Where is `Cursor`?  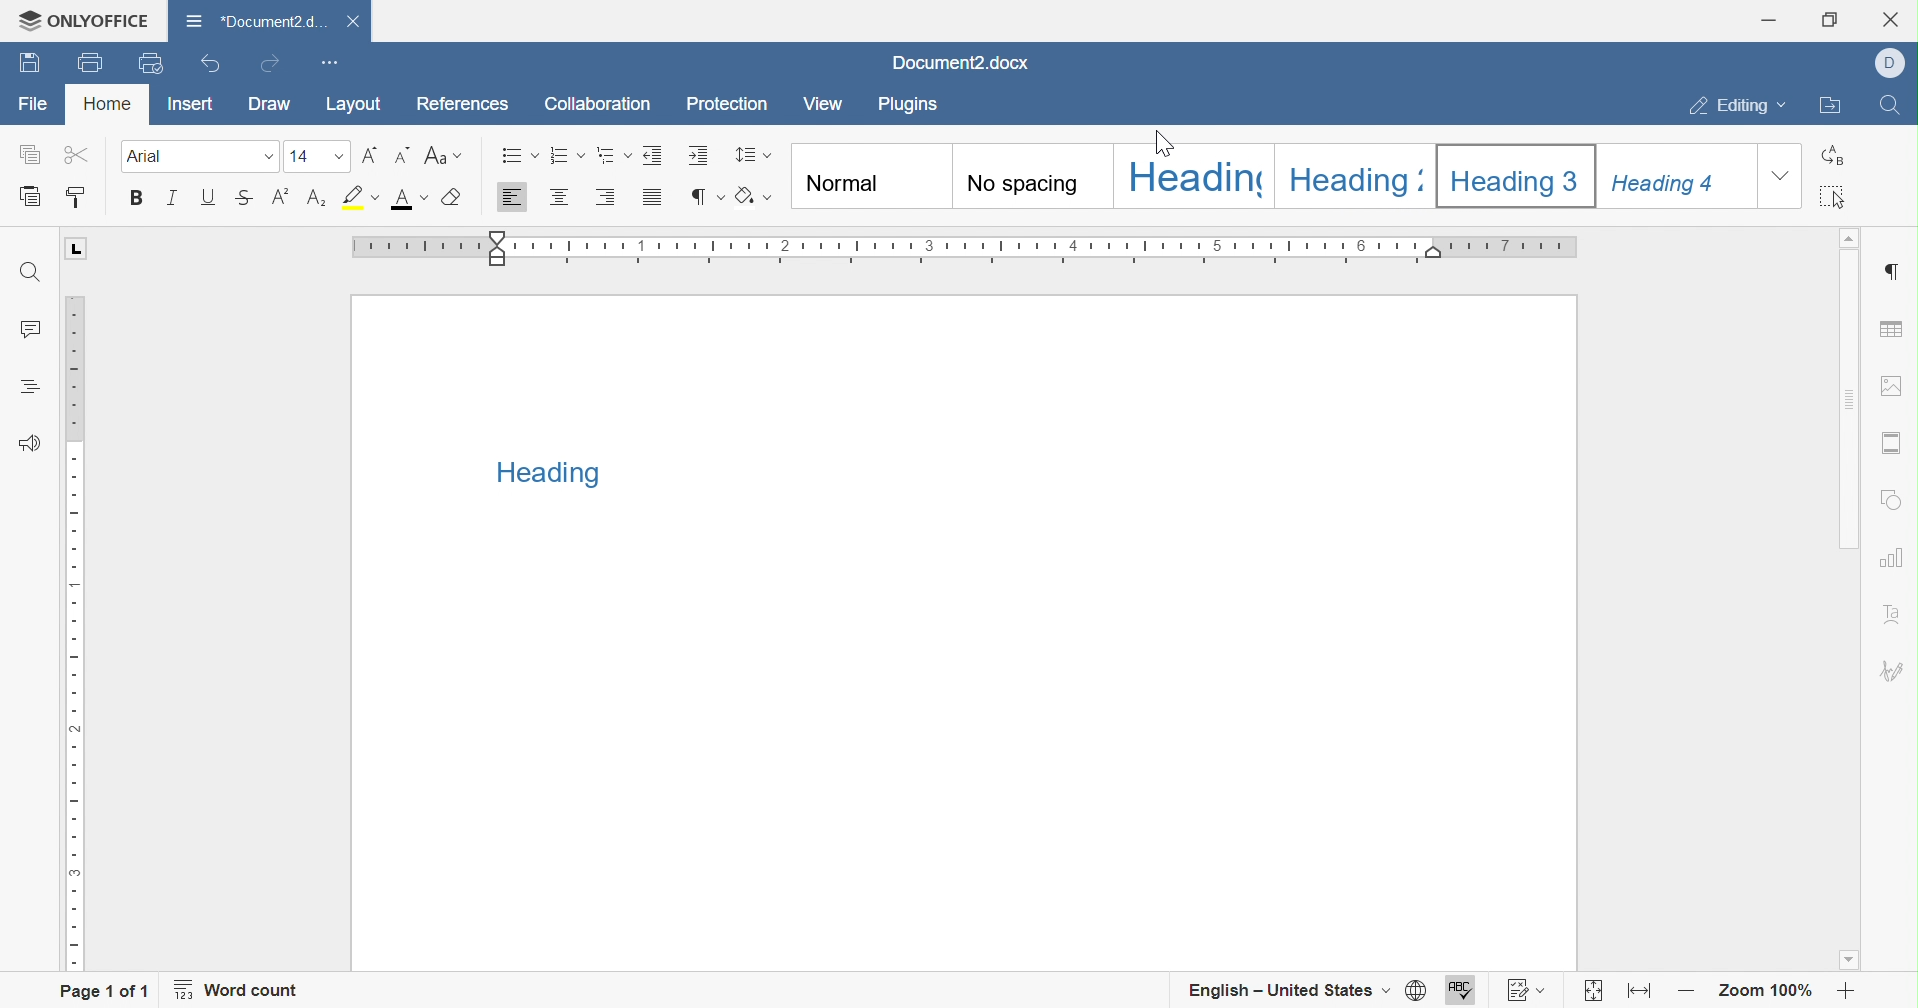
Cursor is located at coordinates (1168, 147).